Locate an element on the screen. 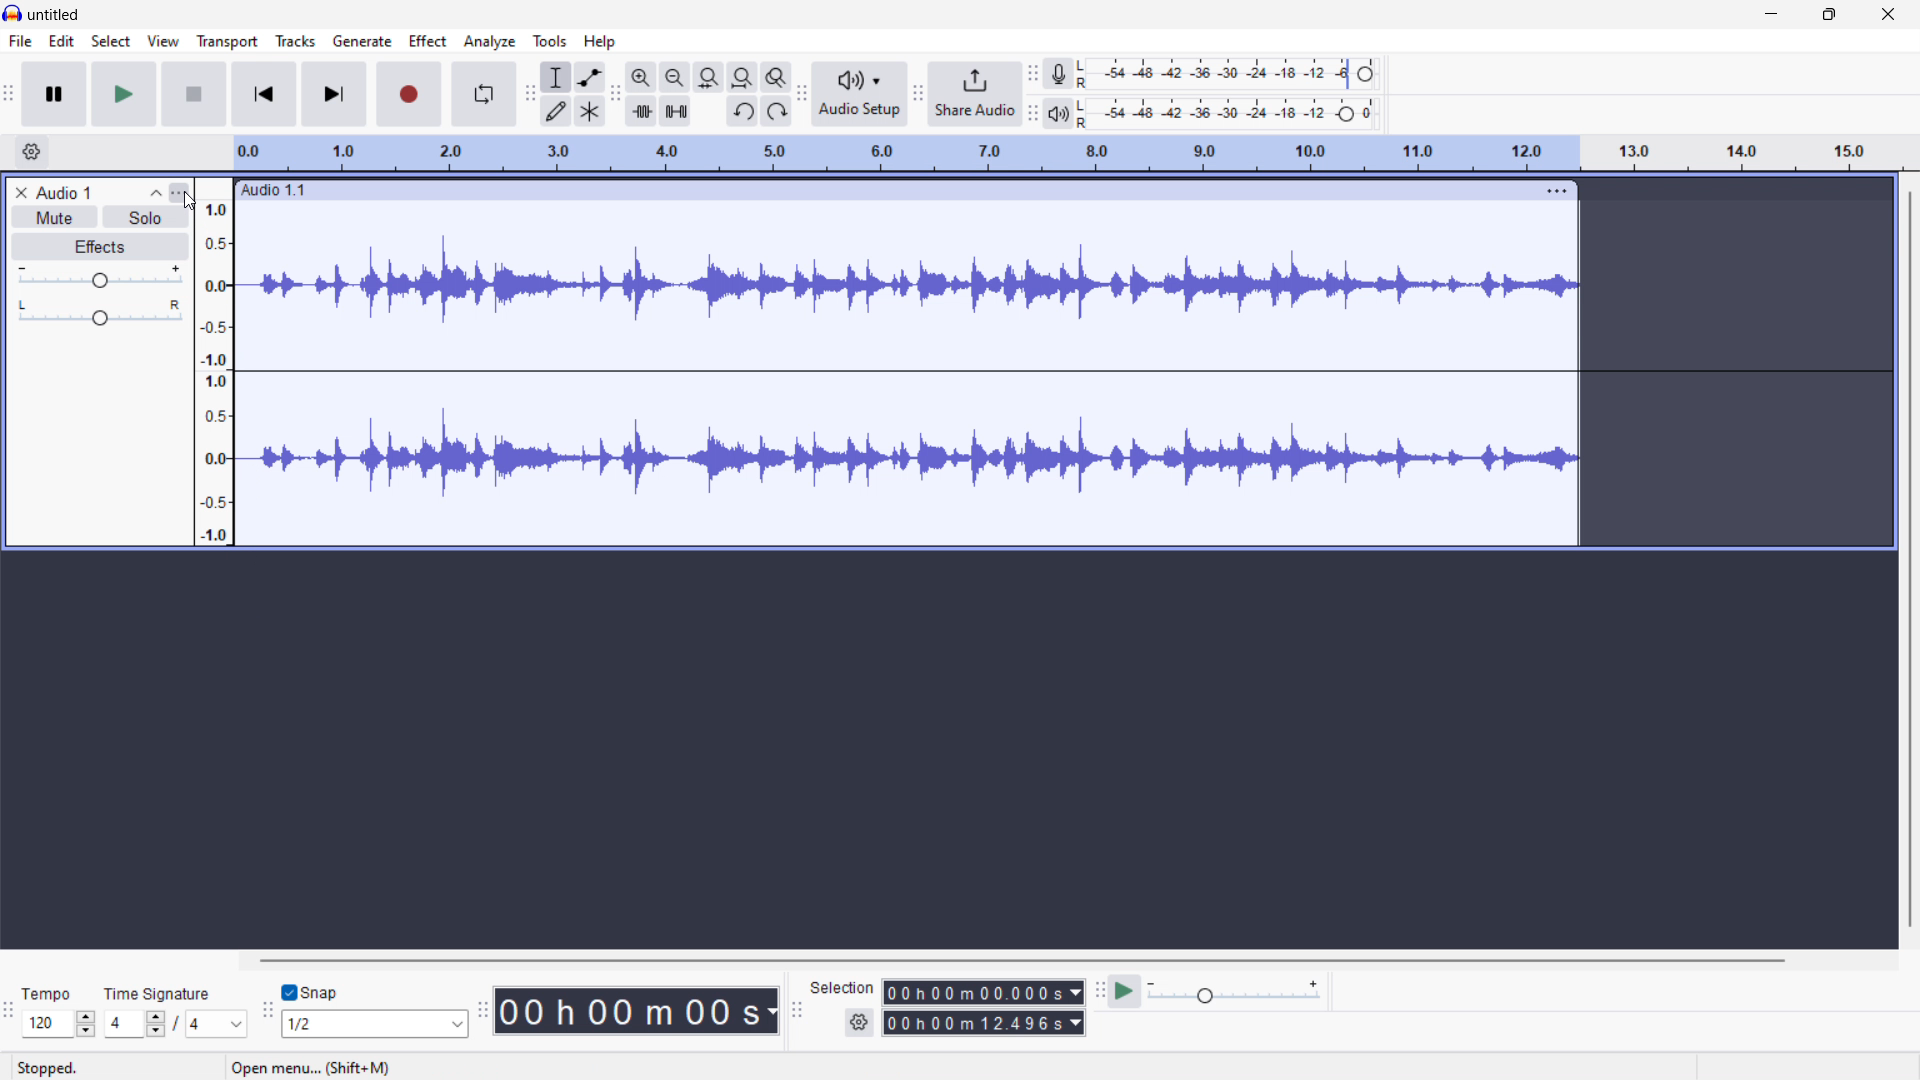 The width and height of the screenshot is (1920, 1080). 1/2 is located at coordinates (355, 1024).